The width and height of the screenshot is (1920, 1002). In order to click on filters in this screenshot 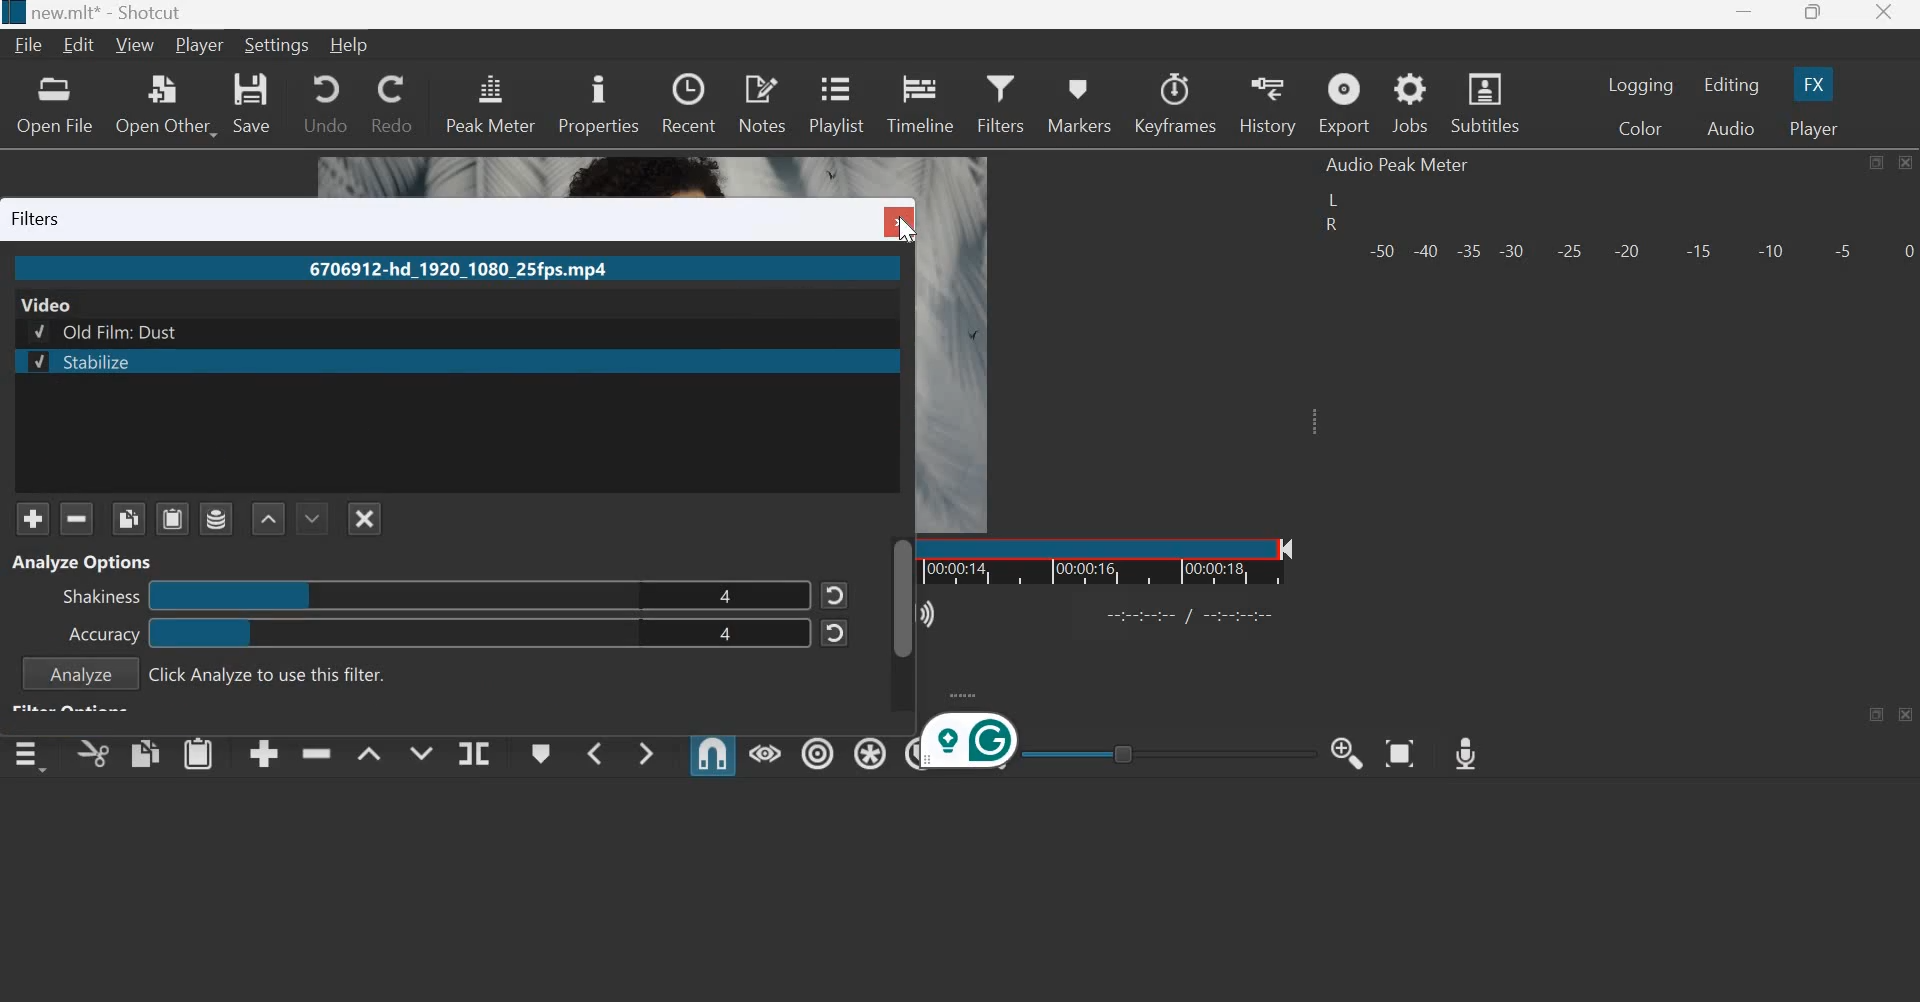, I will do `click(38, 218)`.